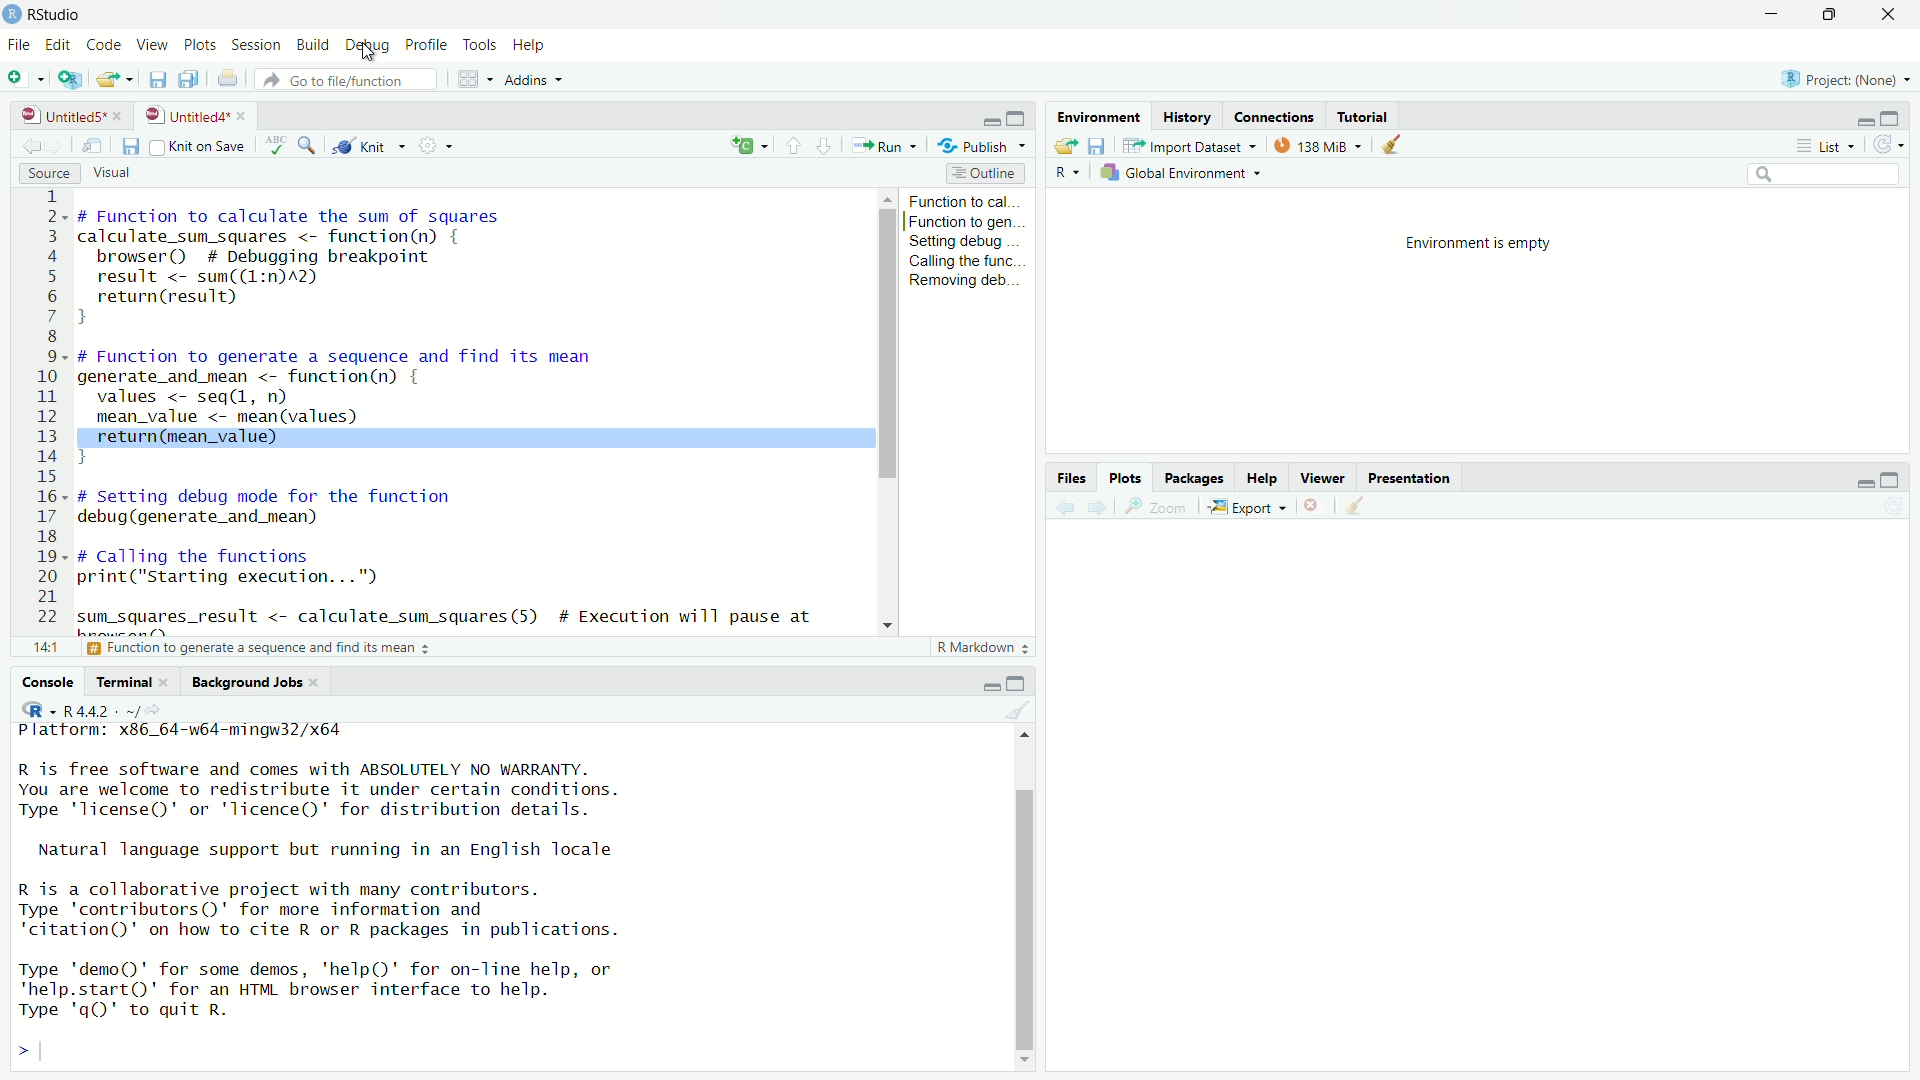 The width and height of the screenshot is (1920, 1080). What do you see at coordinates (348, 78) in the screenshot?
I see `go to file/function` at bounding box center [348, 78].